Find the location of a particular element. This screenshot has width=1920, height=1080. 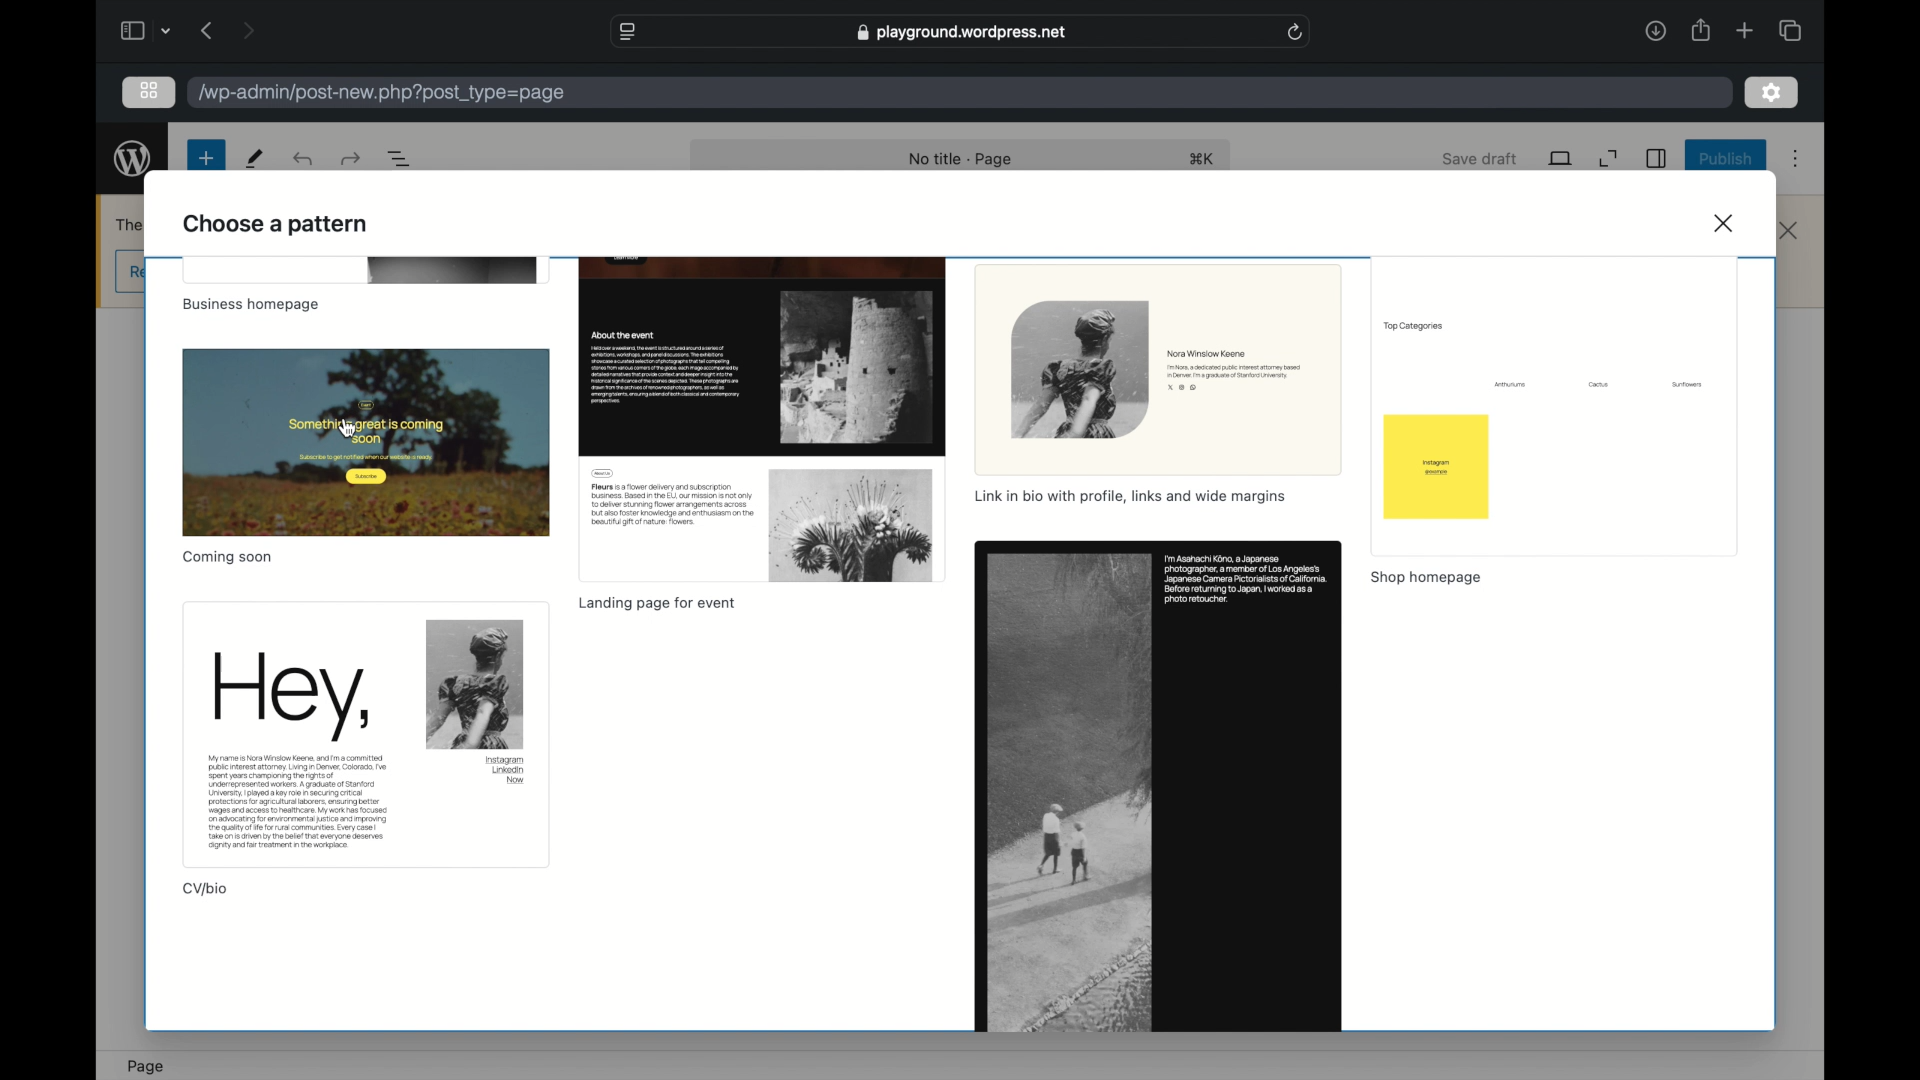

landing page for event is located at coordinates (658, 604).